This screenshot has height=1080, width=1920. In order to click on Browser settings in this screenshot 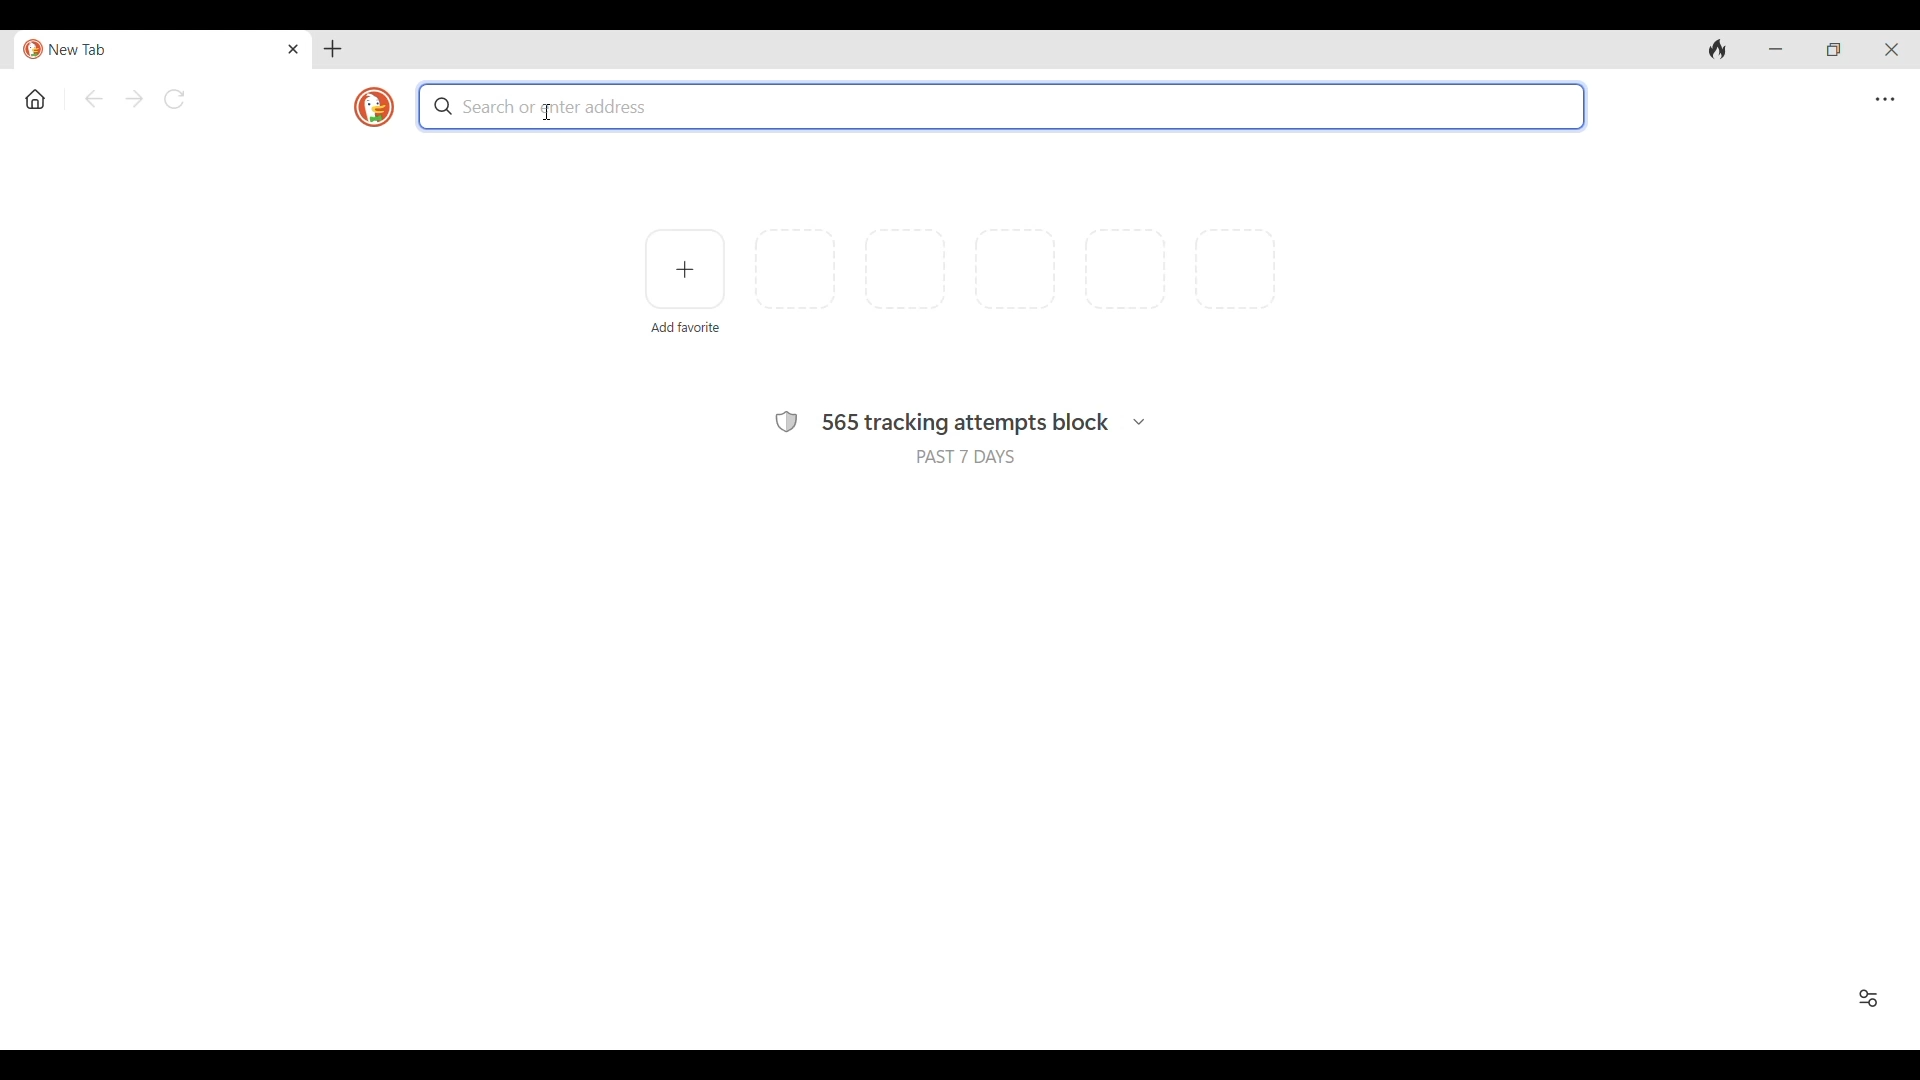, I will do `click(1884, 100)`.